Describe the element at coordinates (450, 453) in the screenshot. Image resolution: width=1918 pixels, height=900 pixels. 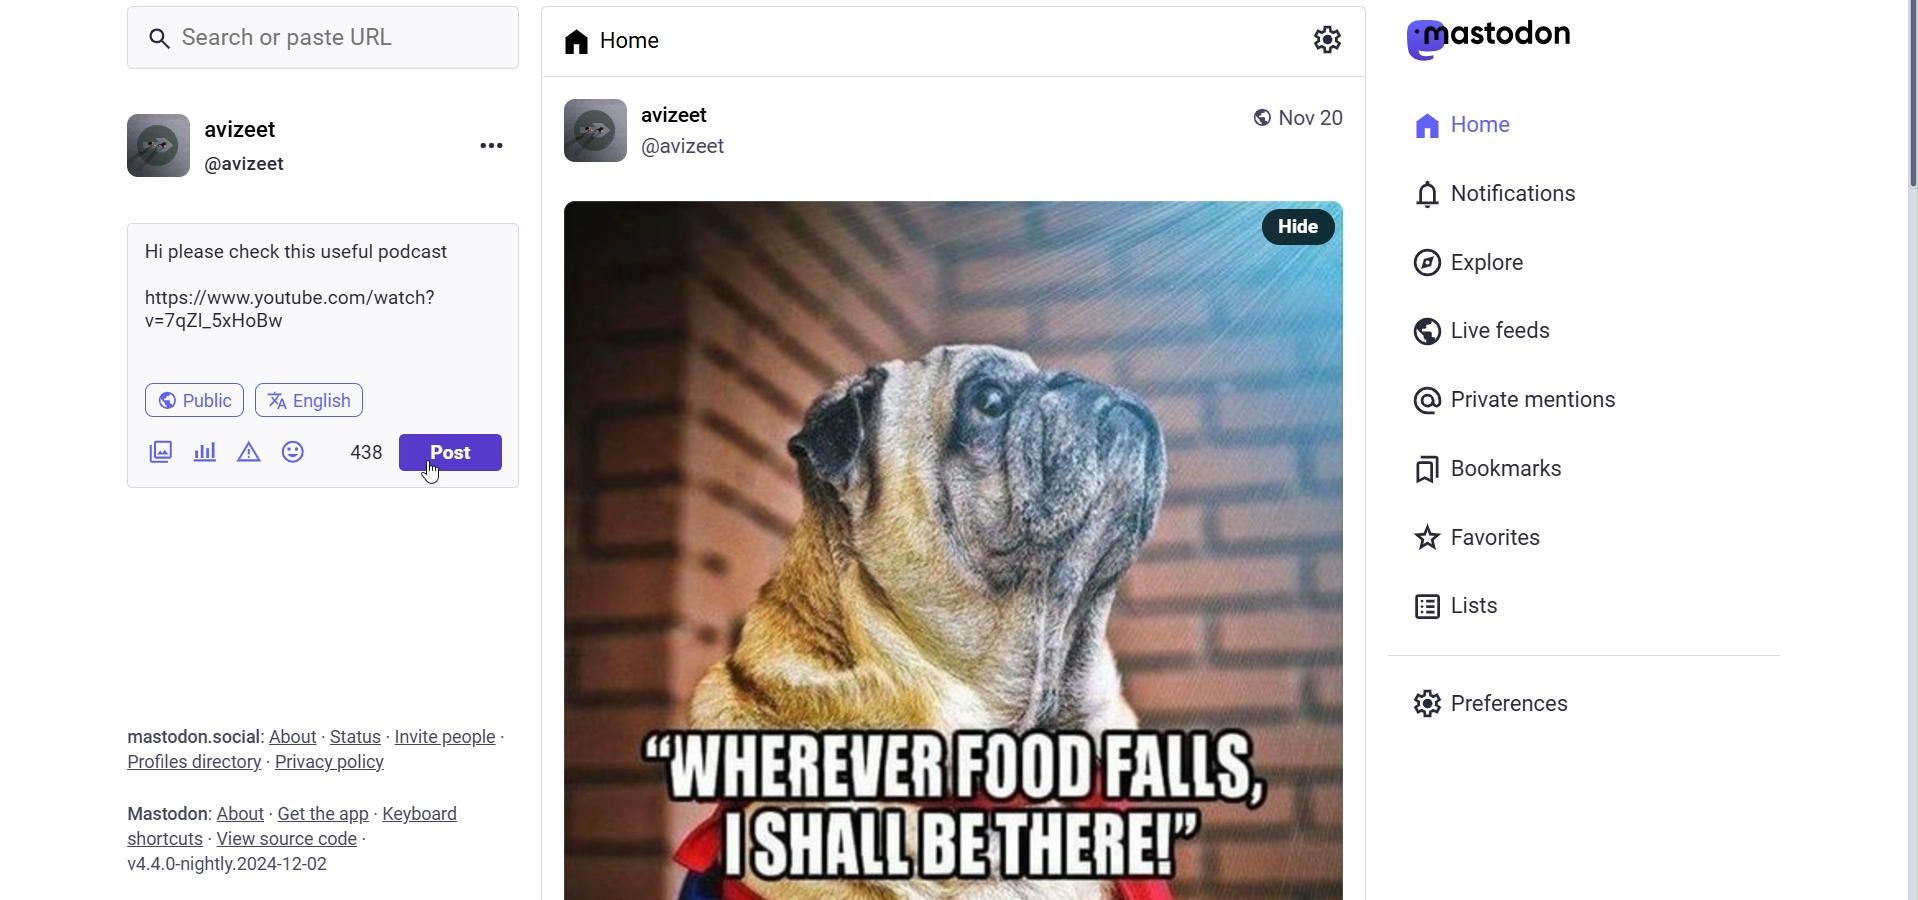
I see `post` at that location.